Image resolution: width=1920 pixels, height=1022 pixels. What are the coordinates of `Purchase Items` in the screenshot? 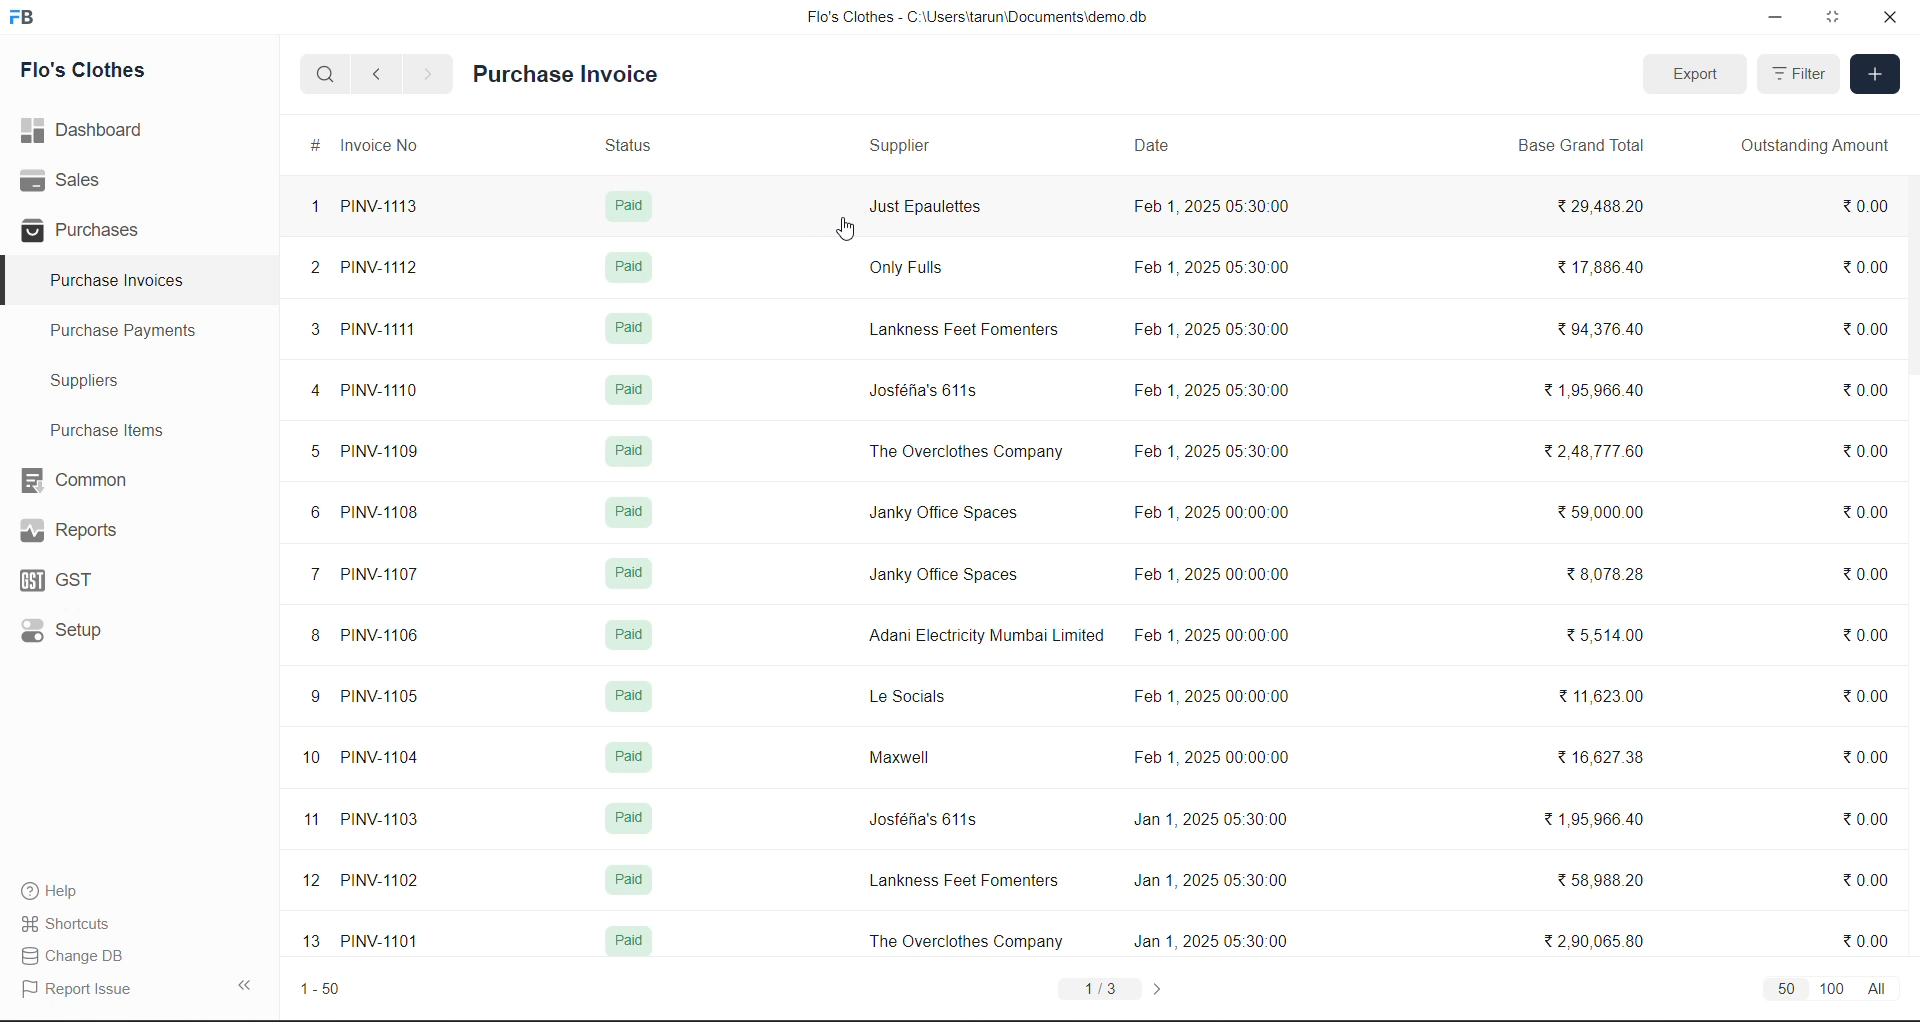 It's located at (113, 429).